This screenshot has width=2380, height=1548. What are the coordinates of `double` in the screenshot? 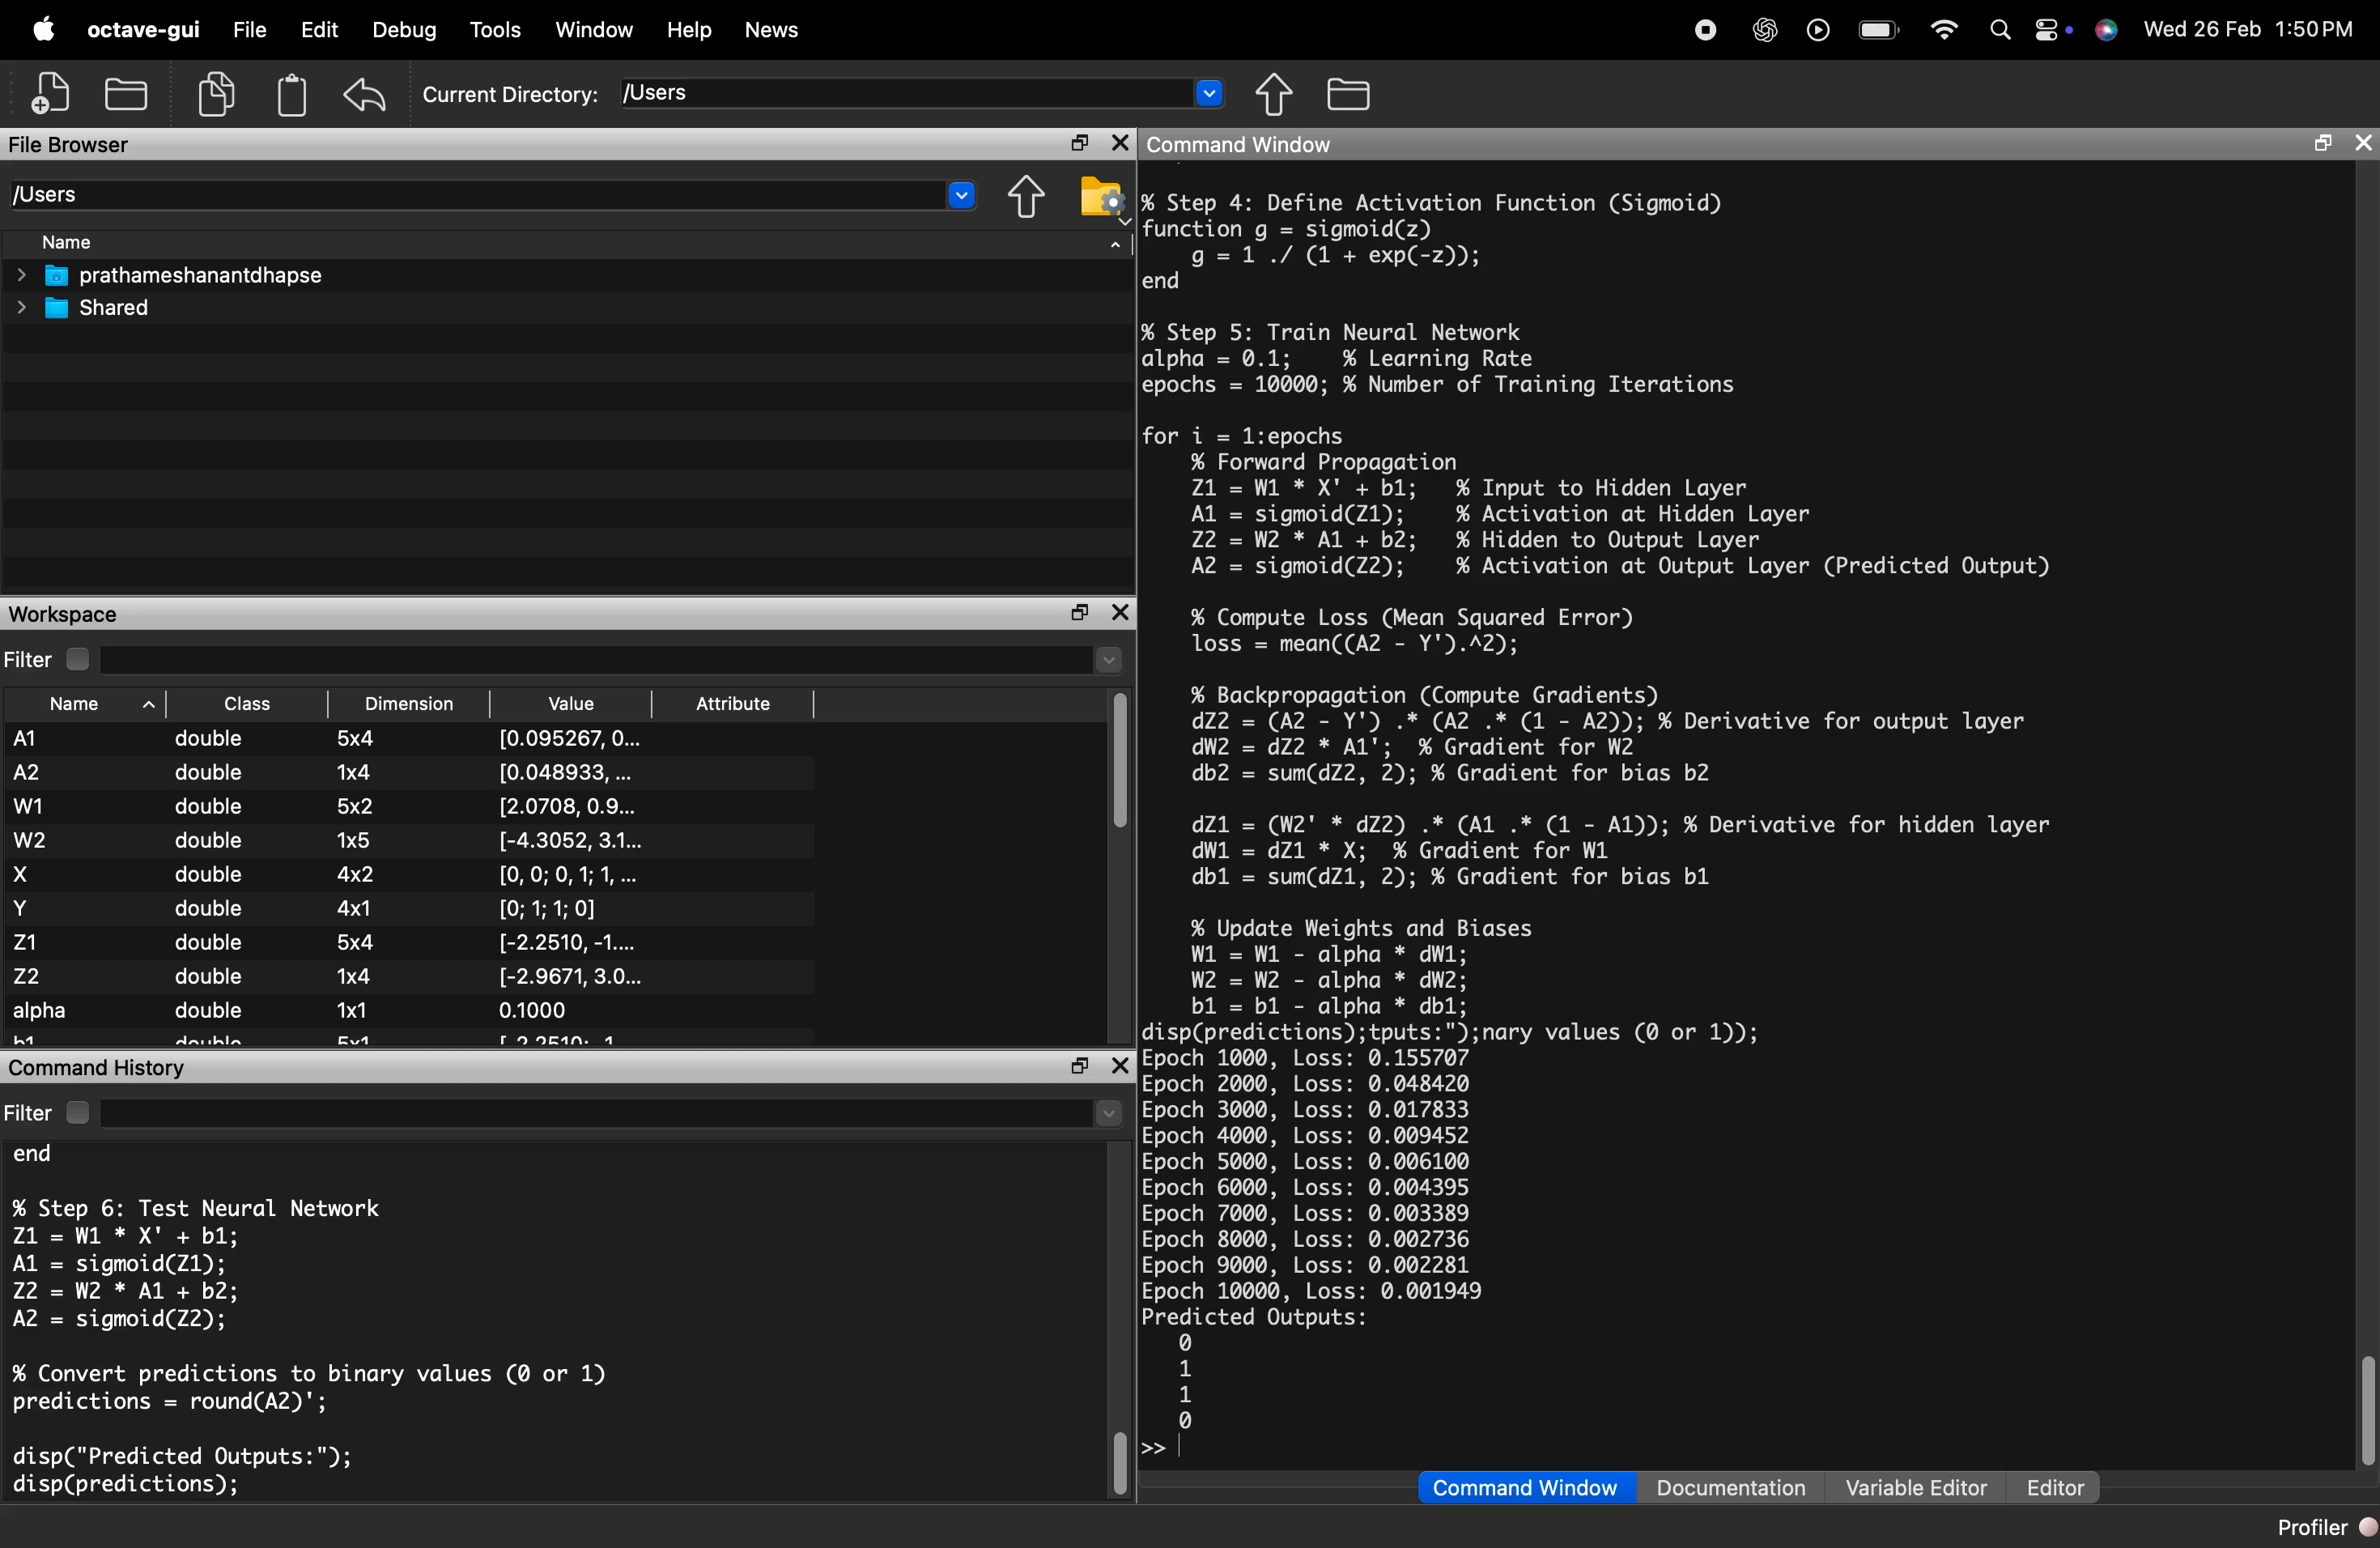 It's located at (211, 943).